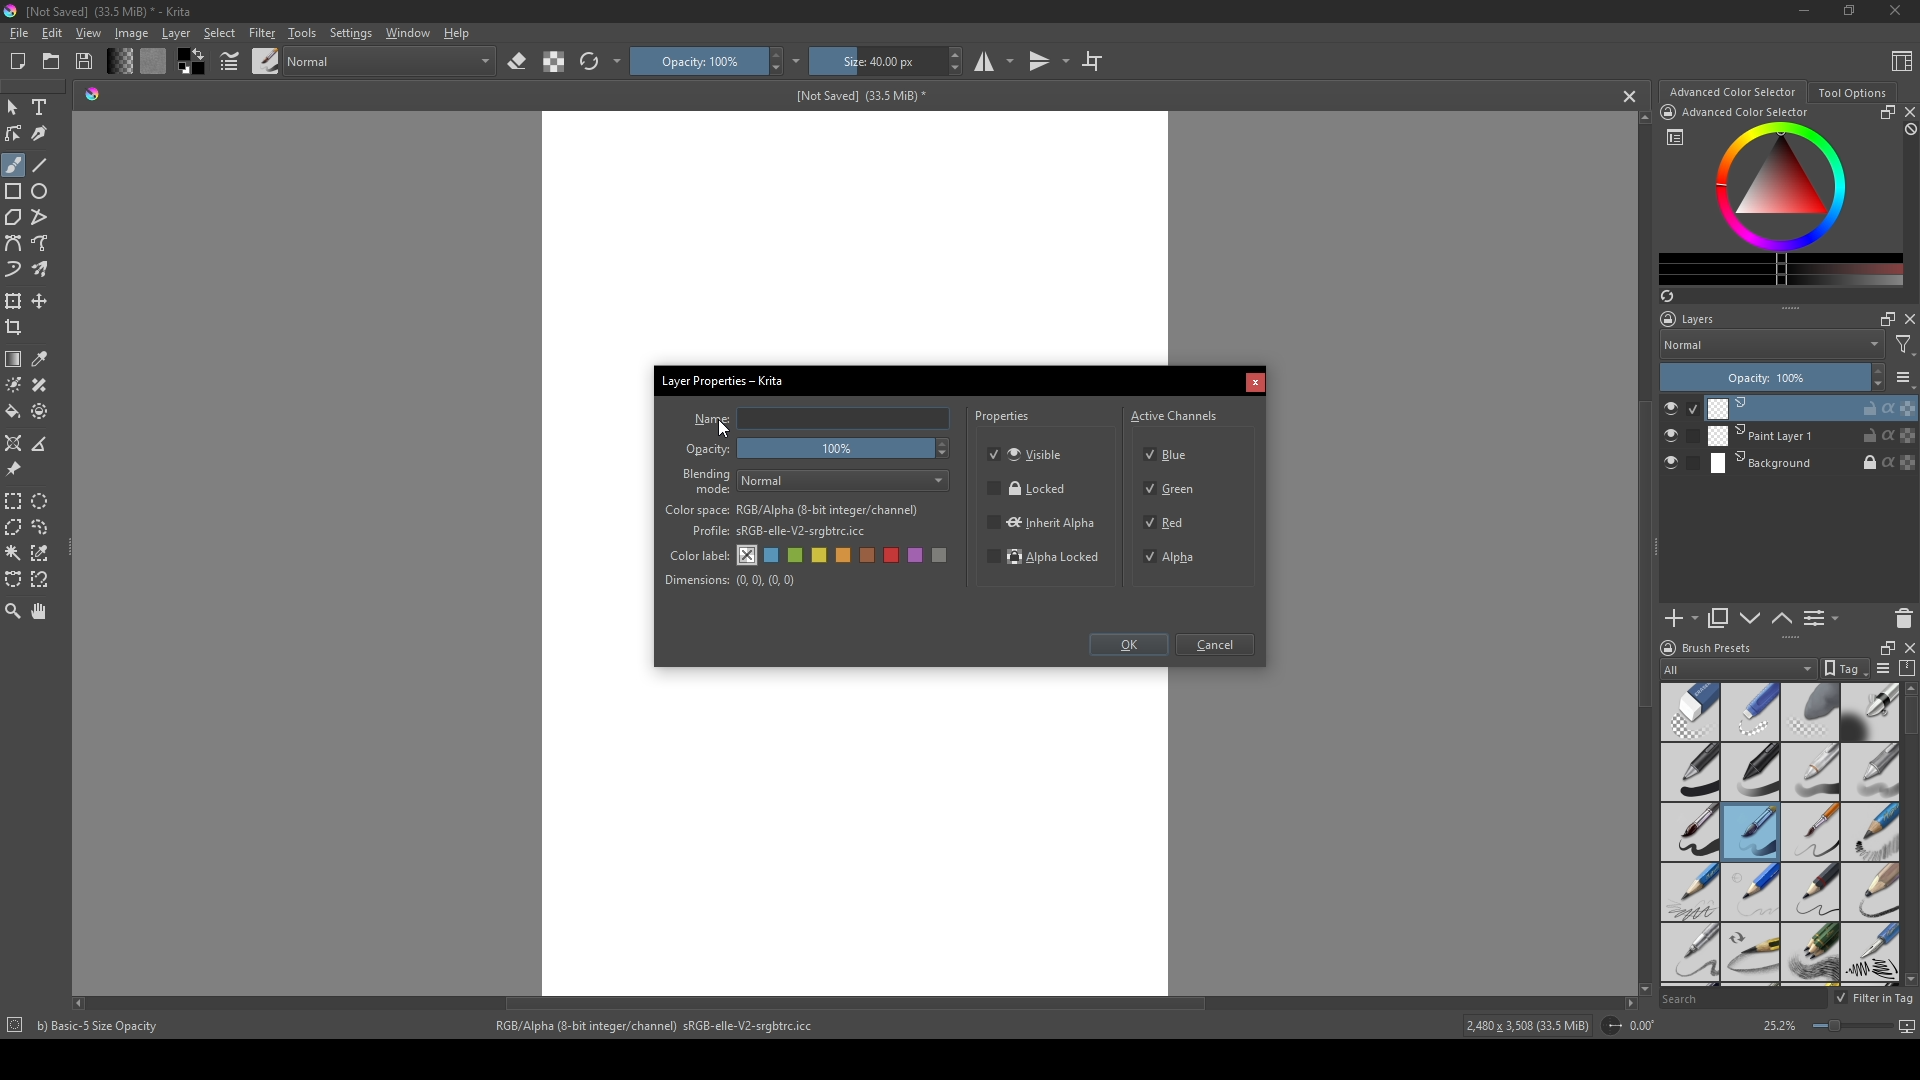  I want to click on hard eraser, so click(1749, 711).